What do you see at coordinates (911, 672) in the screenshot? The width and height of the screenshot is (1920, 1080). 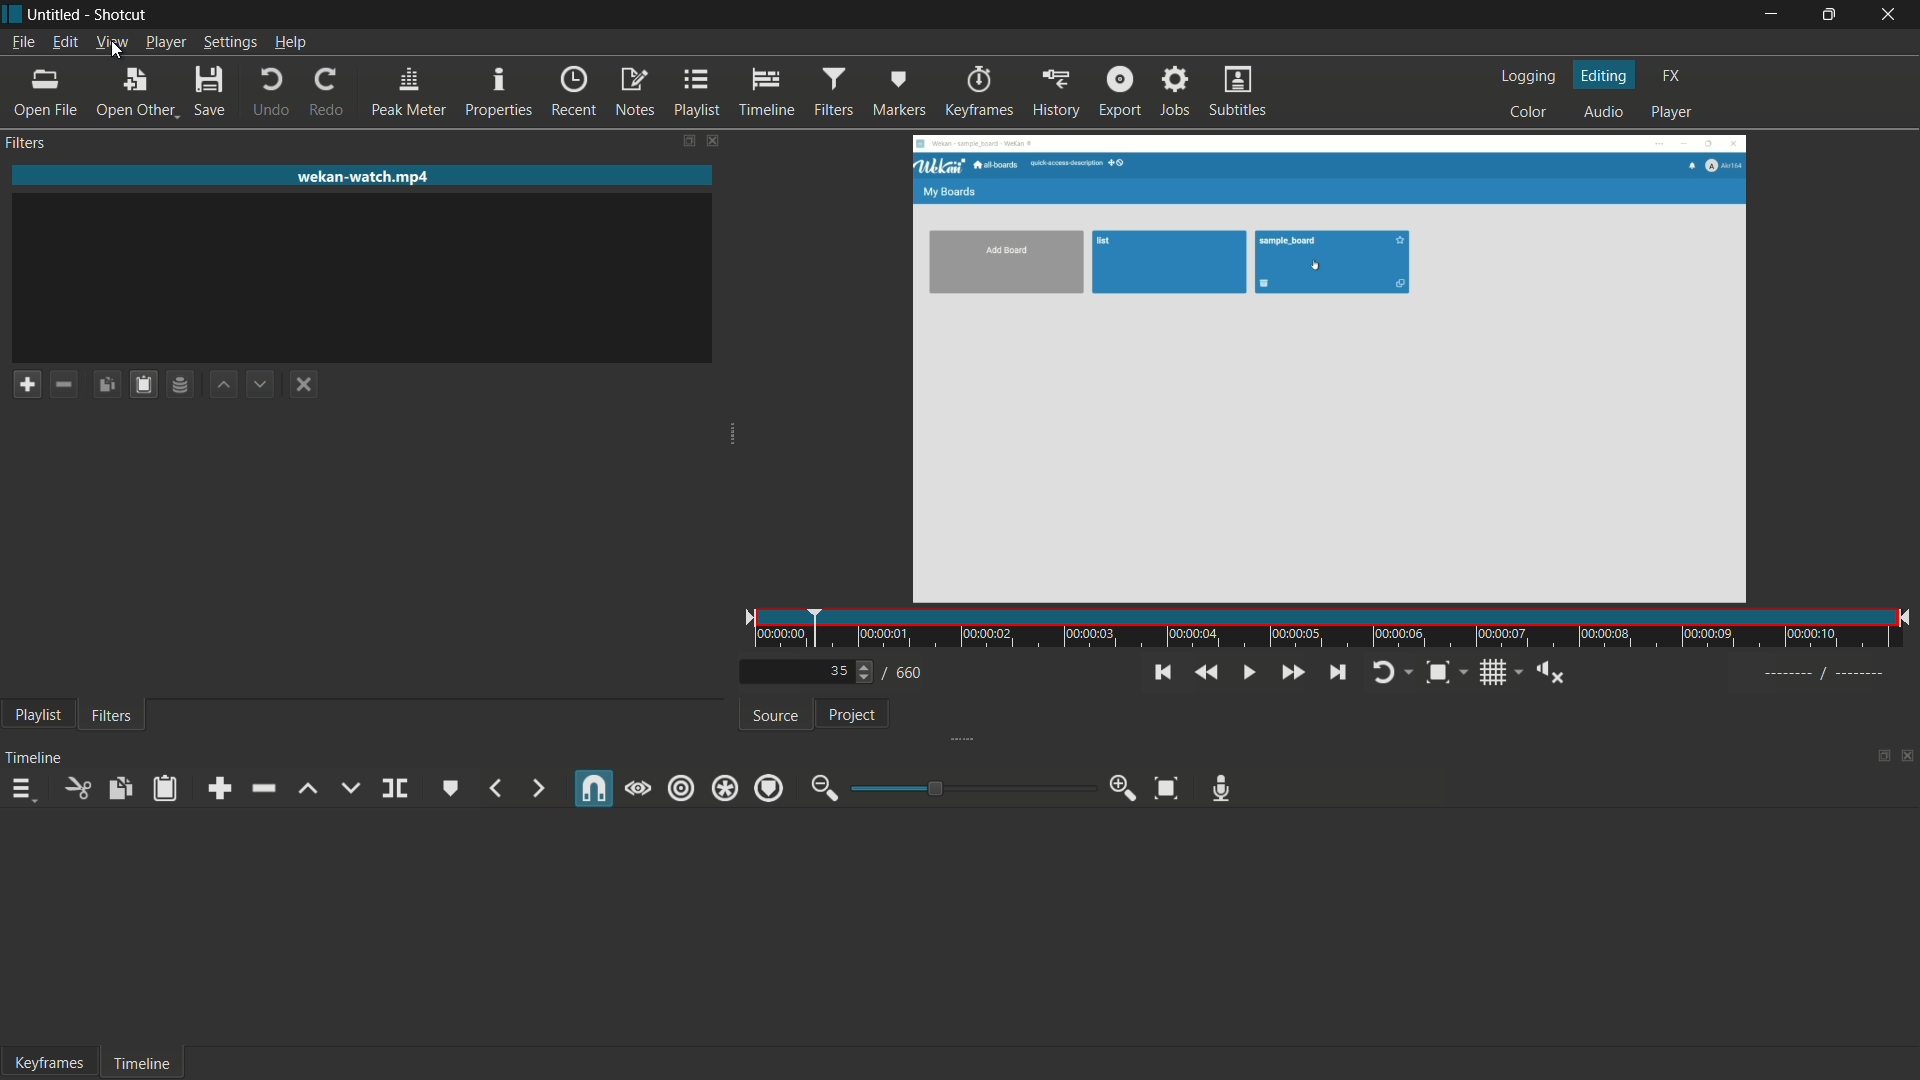 I see `total frames` at bounding box center [911, 672].